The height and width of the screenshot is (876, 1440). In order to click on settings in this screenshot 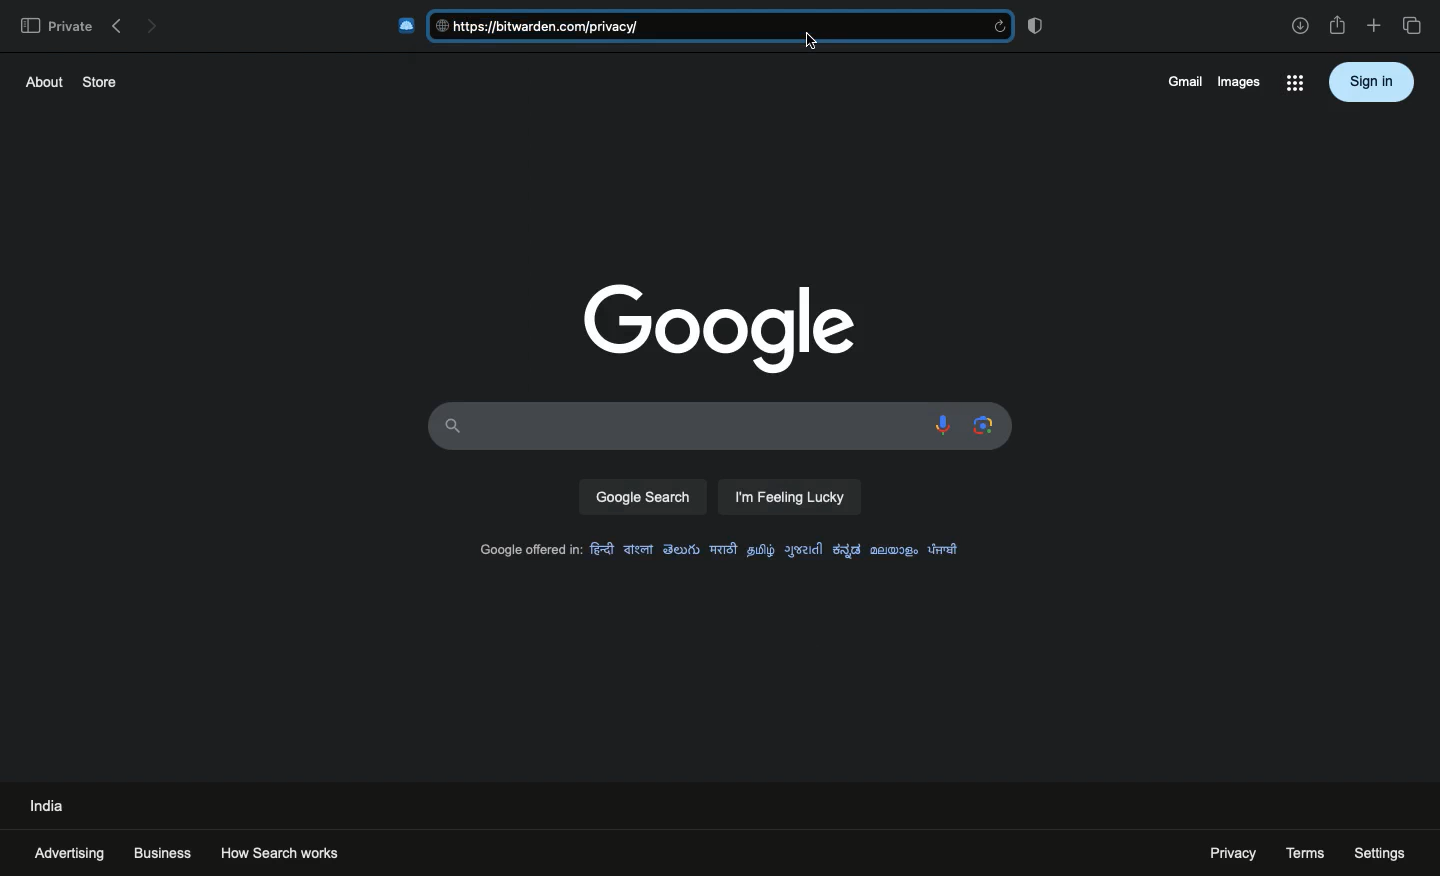, I will do `click(1381, 852)`.